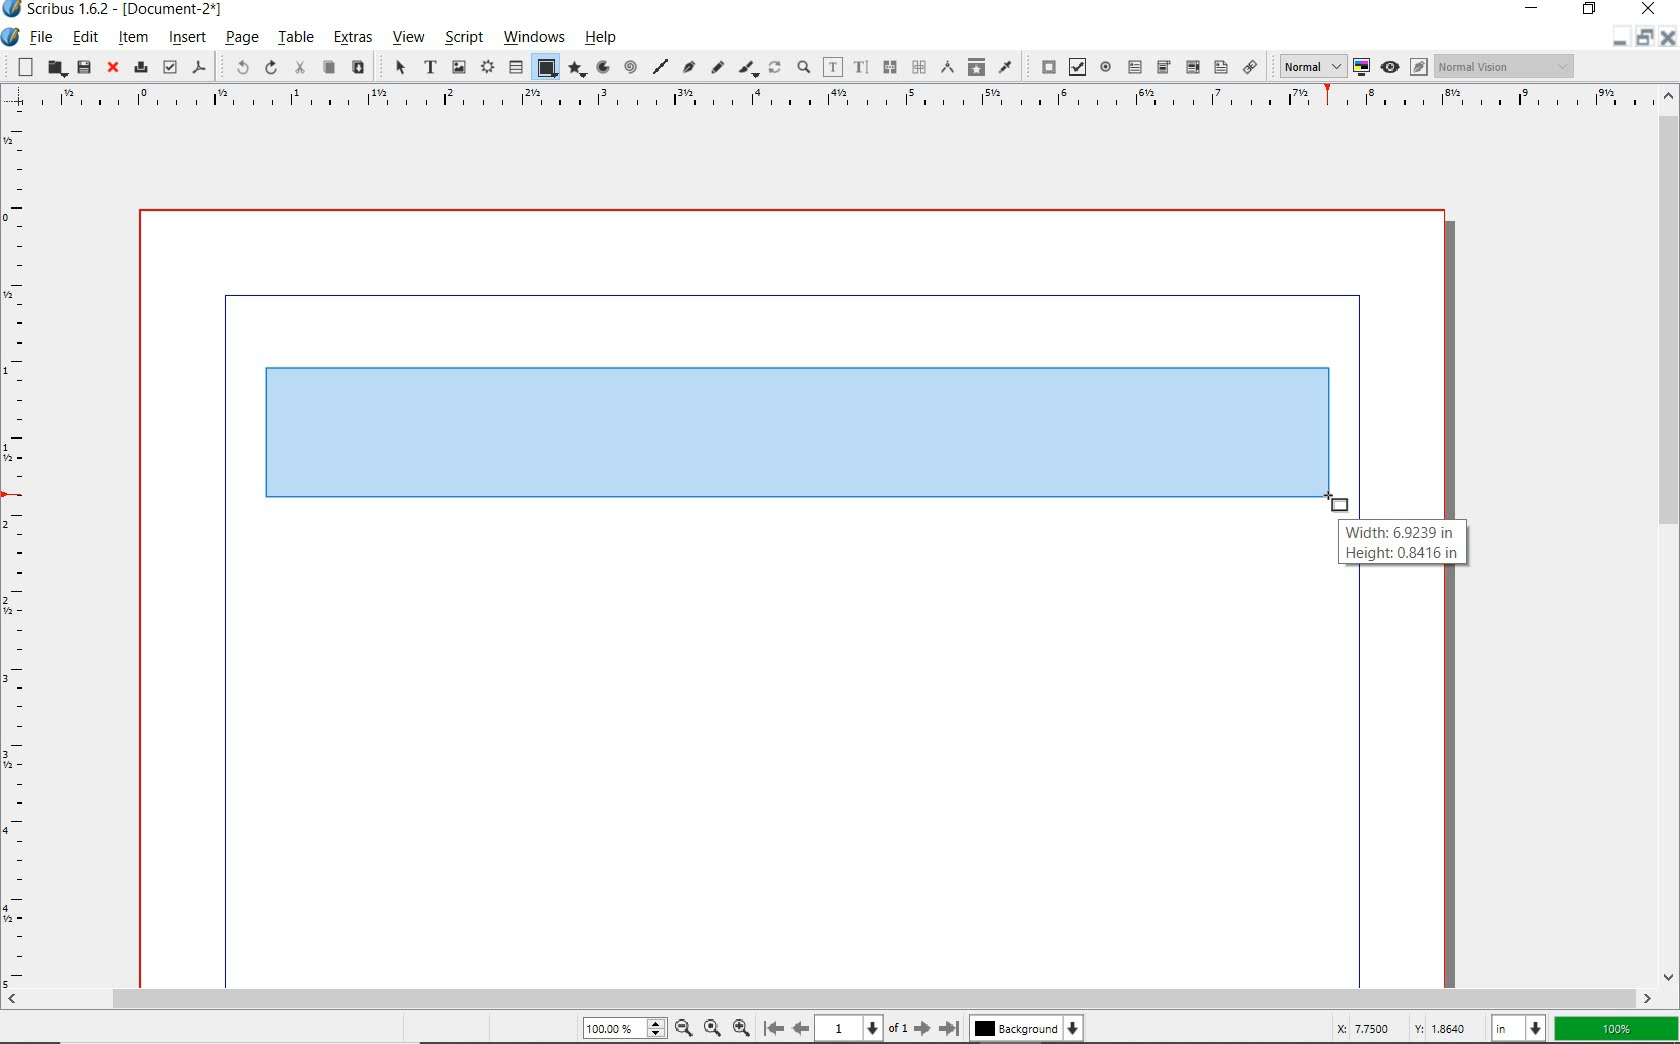  I want to click on visual appearance of display, so click(1508, 65).